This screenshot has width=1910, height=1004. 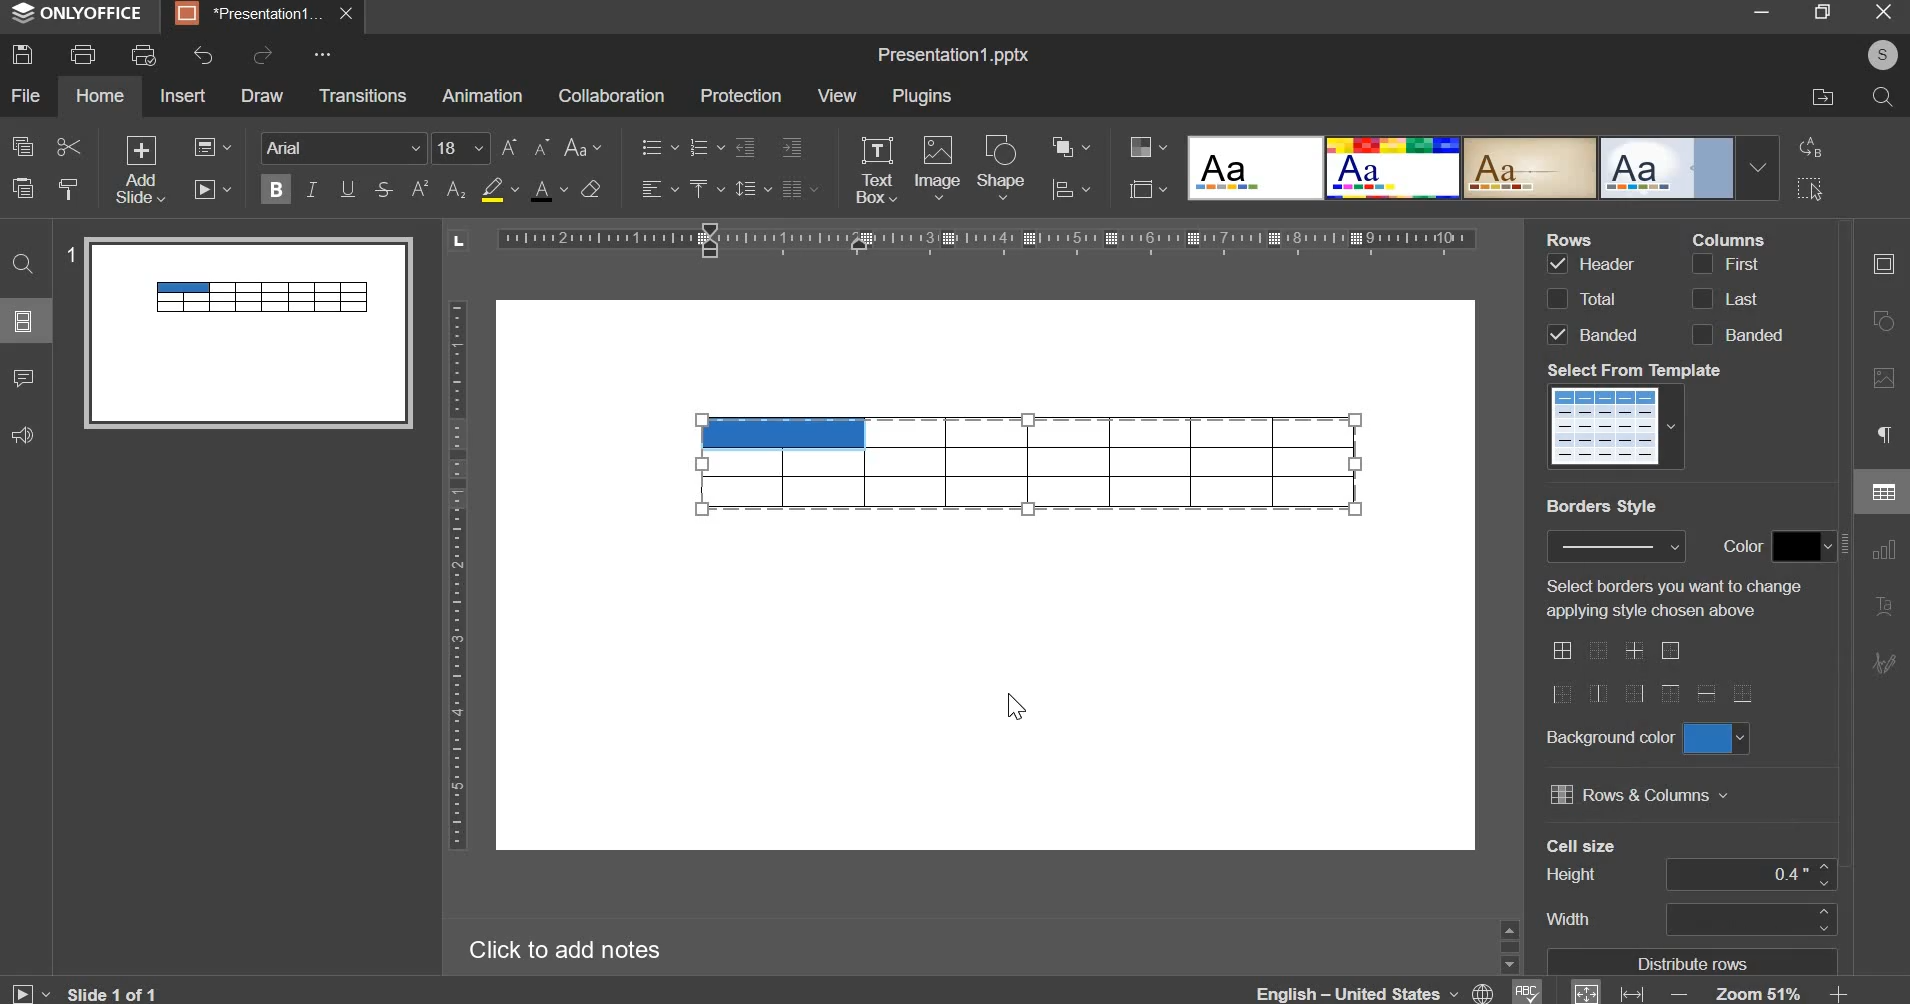 I want to click on redo, so click(x=262, y=55).